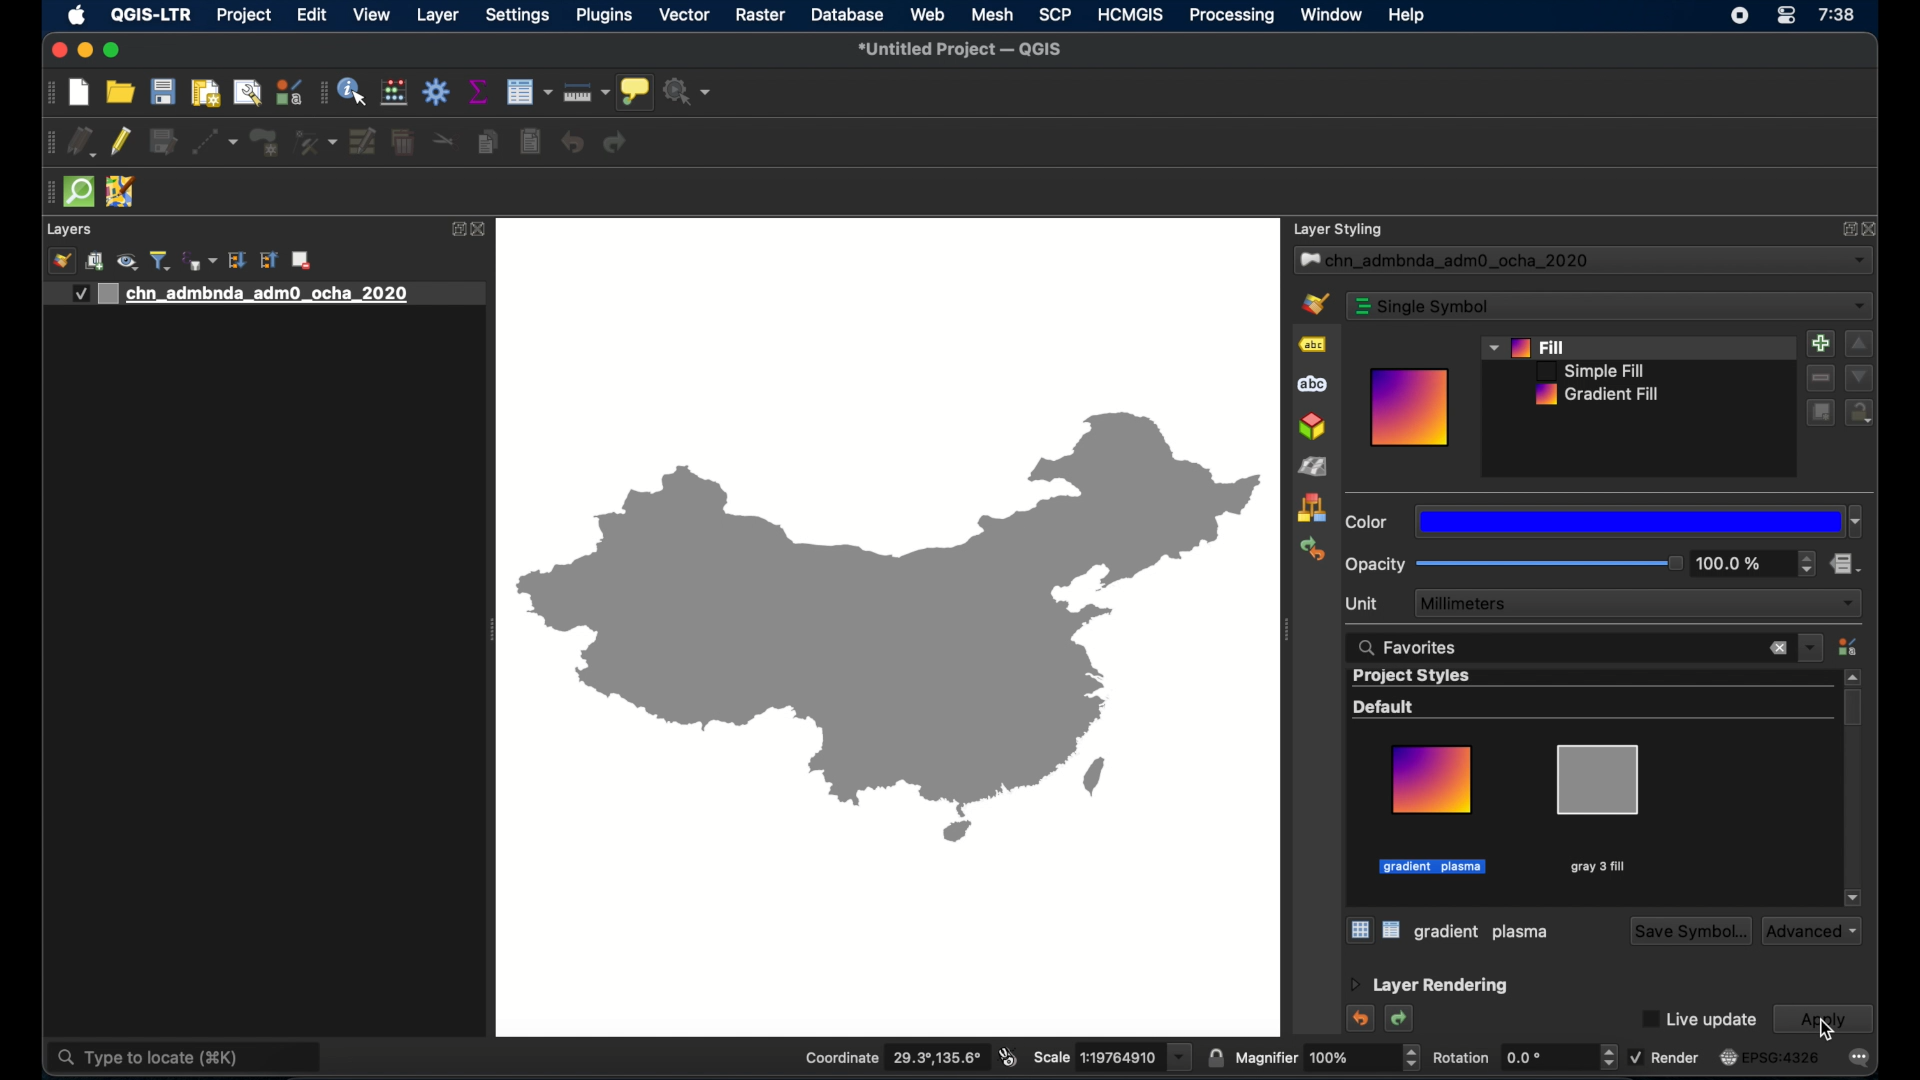 This screenshot has height=1080, width=1920. What do you see at coordinates (1771, 1056) in the screenshot?
I see `current crs` at bounding box center [1771, 1056].